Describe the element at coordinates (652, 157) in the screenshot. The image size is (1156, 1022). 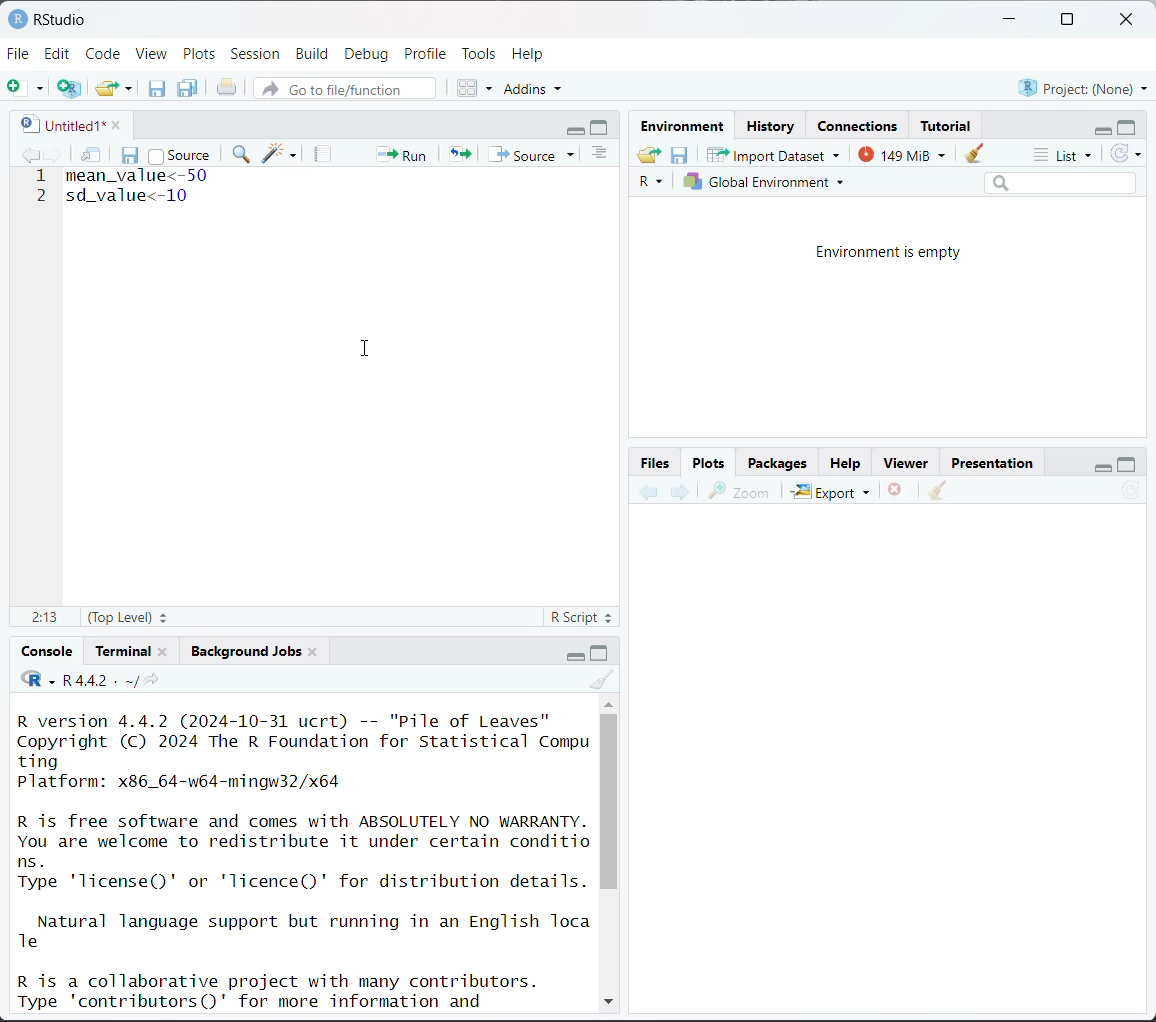
I see `load workspace` at that location.